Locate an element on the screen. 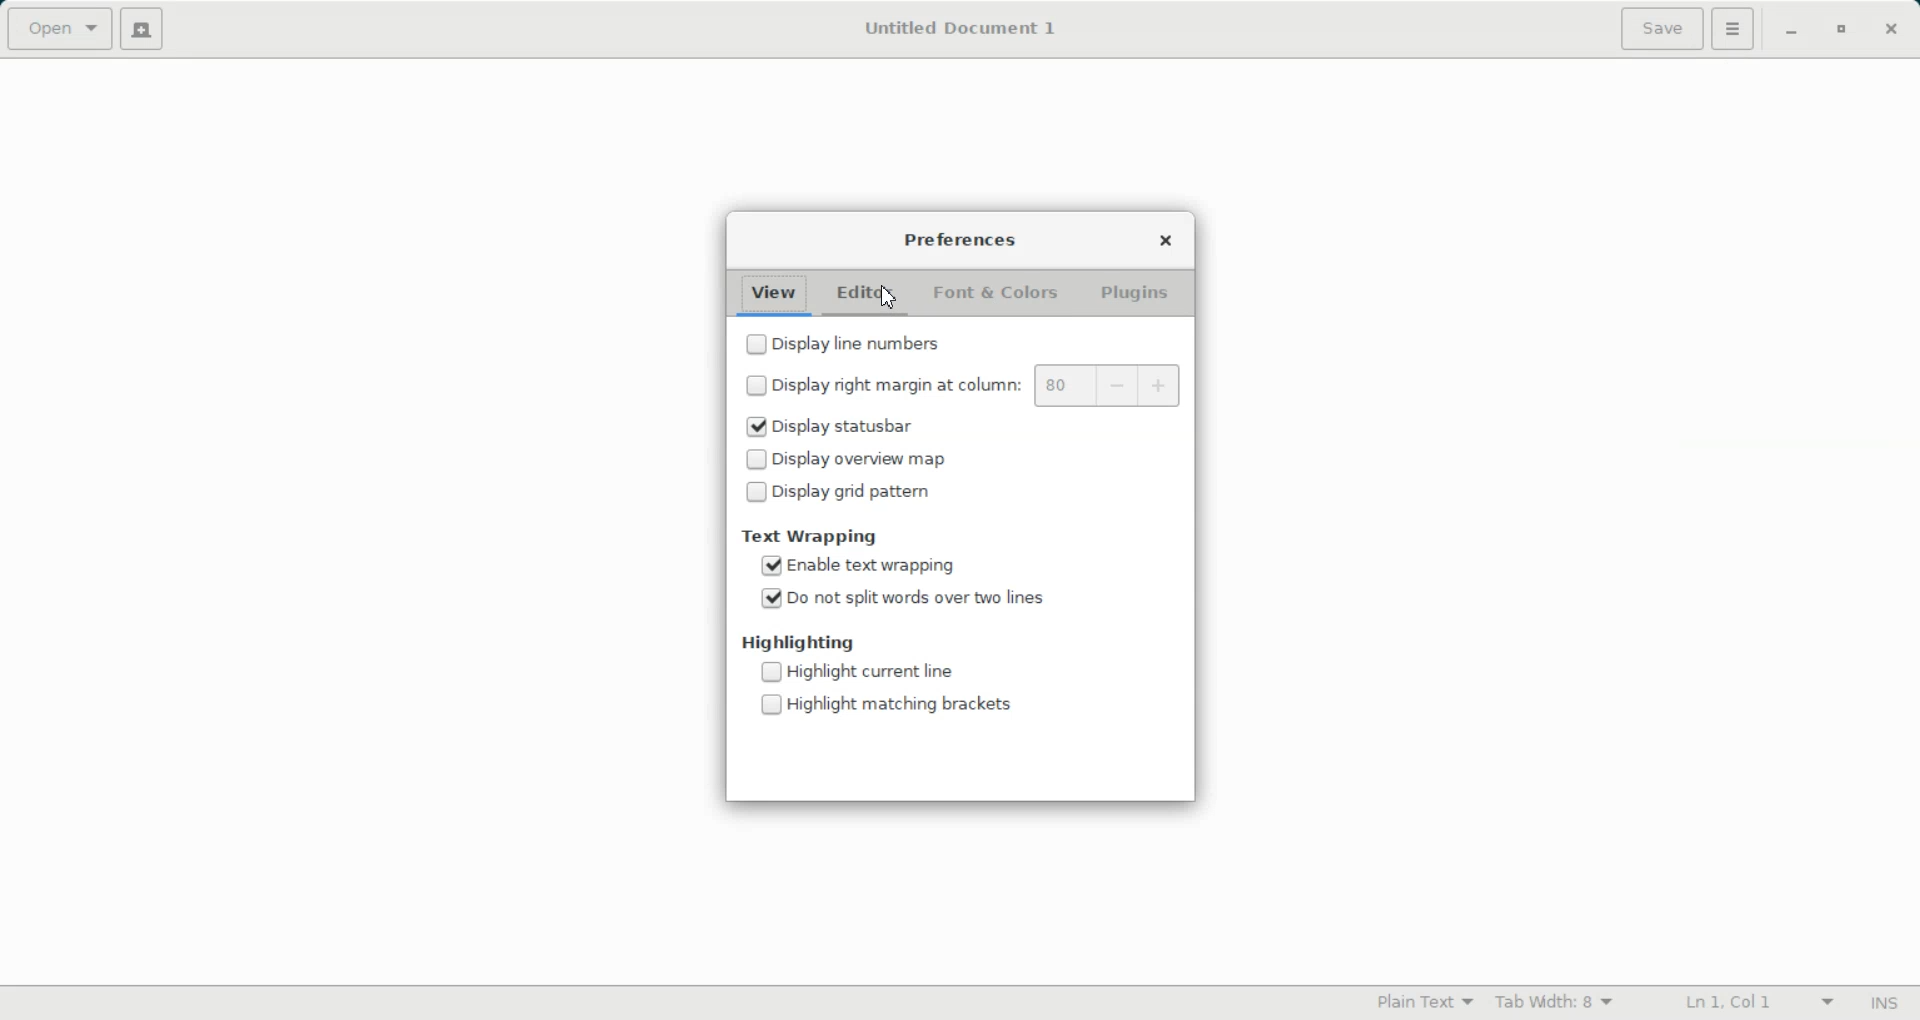 This screenshot has width=1920, height=1020. Text Wrapping is located at coordinates (812, 536).